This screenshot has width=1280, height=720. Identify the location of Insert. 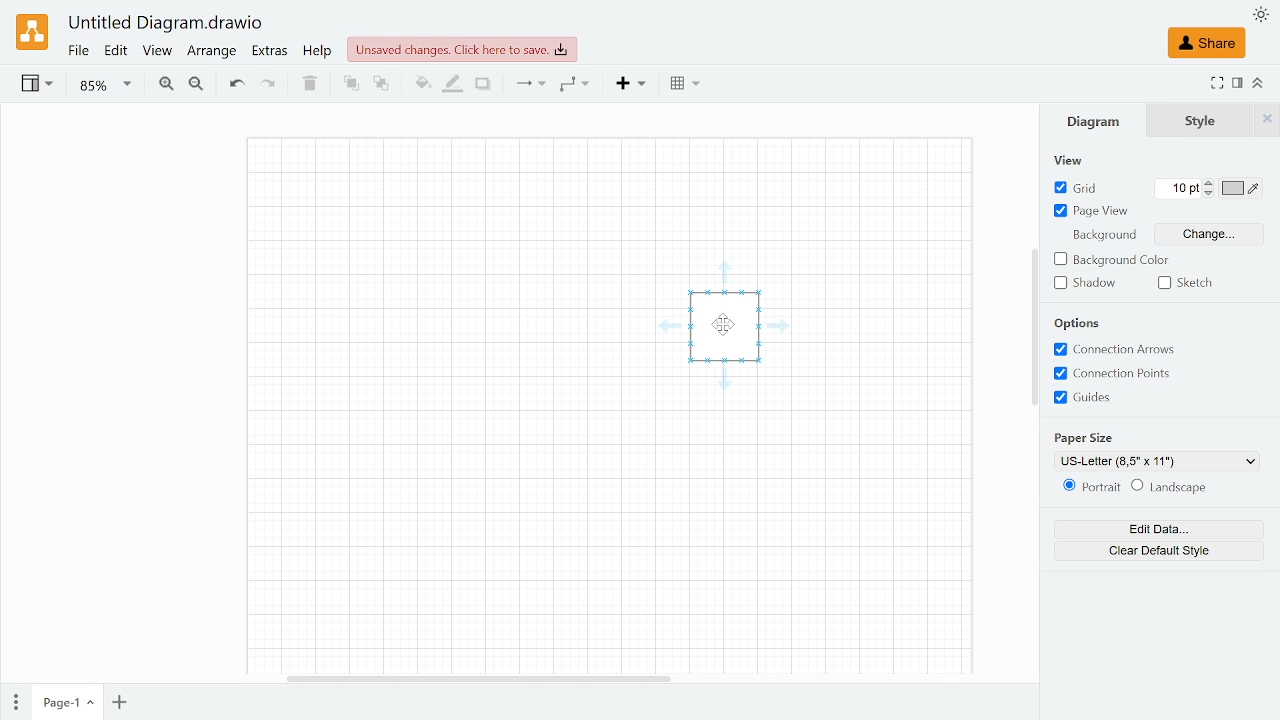
(633, 85).